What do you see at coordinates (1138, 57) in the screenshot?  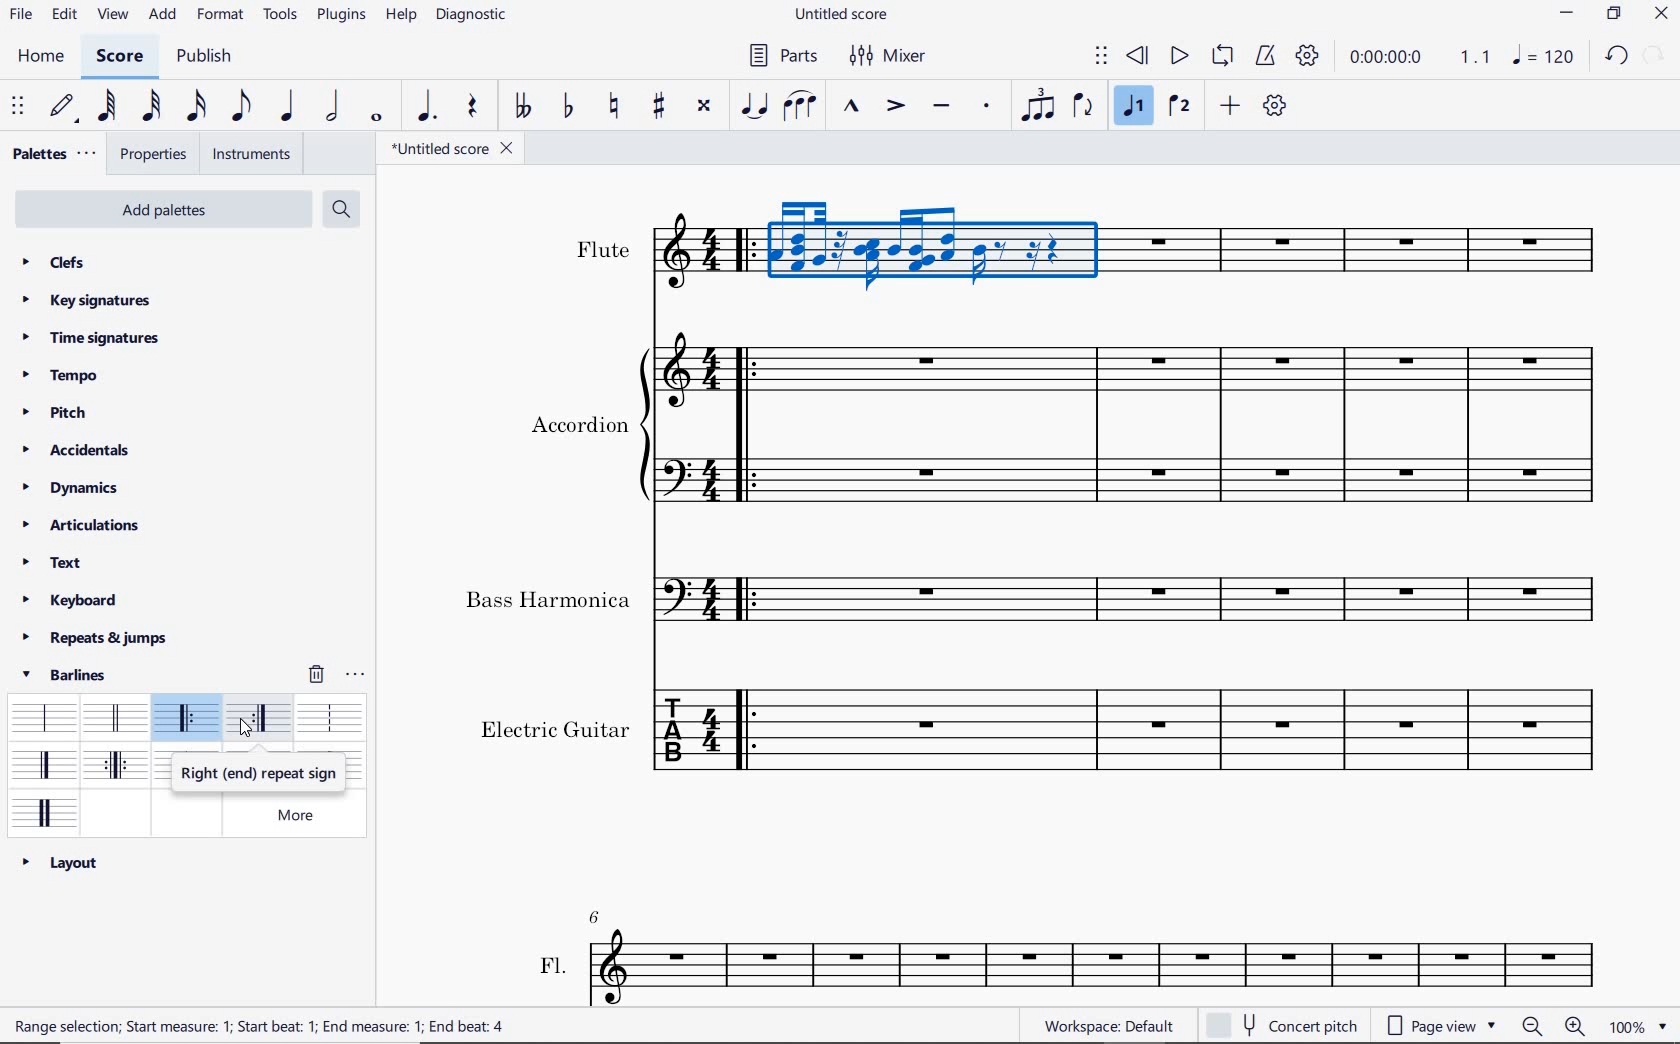 I see `rewind` at bounding box center [1138, 57].